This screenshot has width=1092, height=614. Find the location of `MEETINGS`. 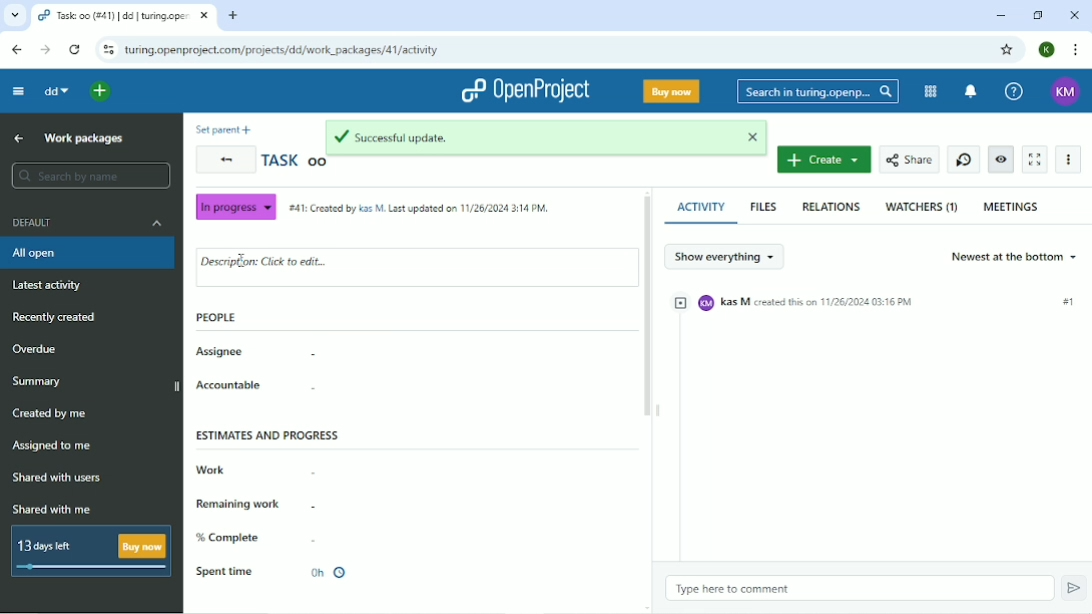

MEETINGS is located at coordinates (1012, 206).